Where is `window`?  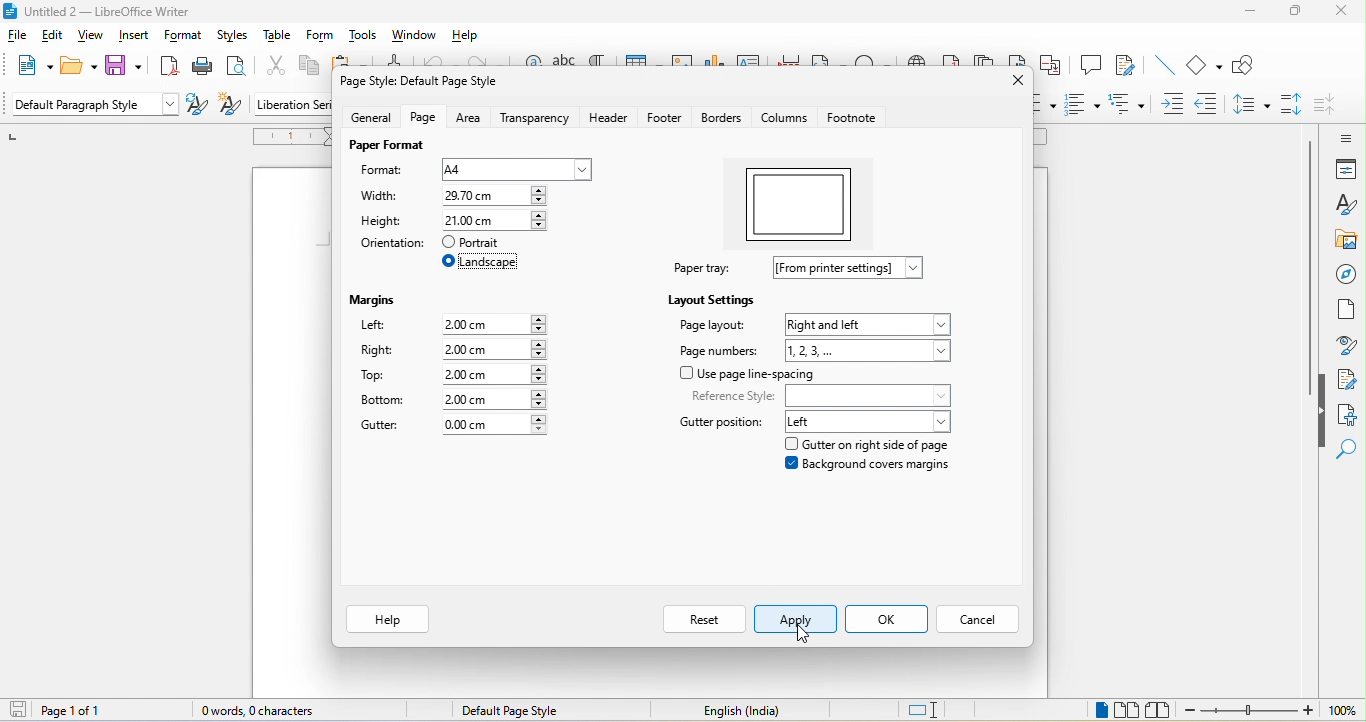
window is located at coordinates (415, 36).